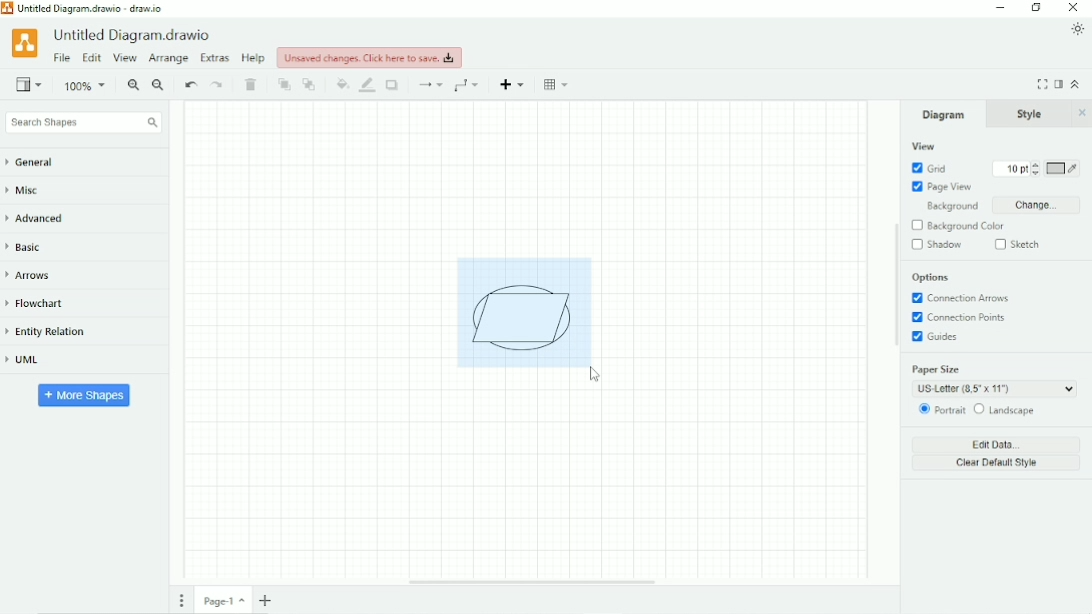 Image resolution: width=1092 pixels, height=614 pixels. What do you see at coordinates (159, 86) in the screenshot?
I see `Zoom out` at bounding box center [159, 86].